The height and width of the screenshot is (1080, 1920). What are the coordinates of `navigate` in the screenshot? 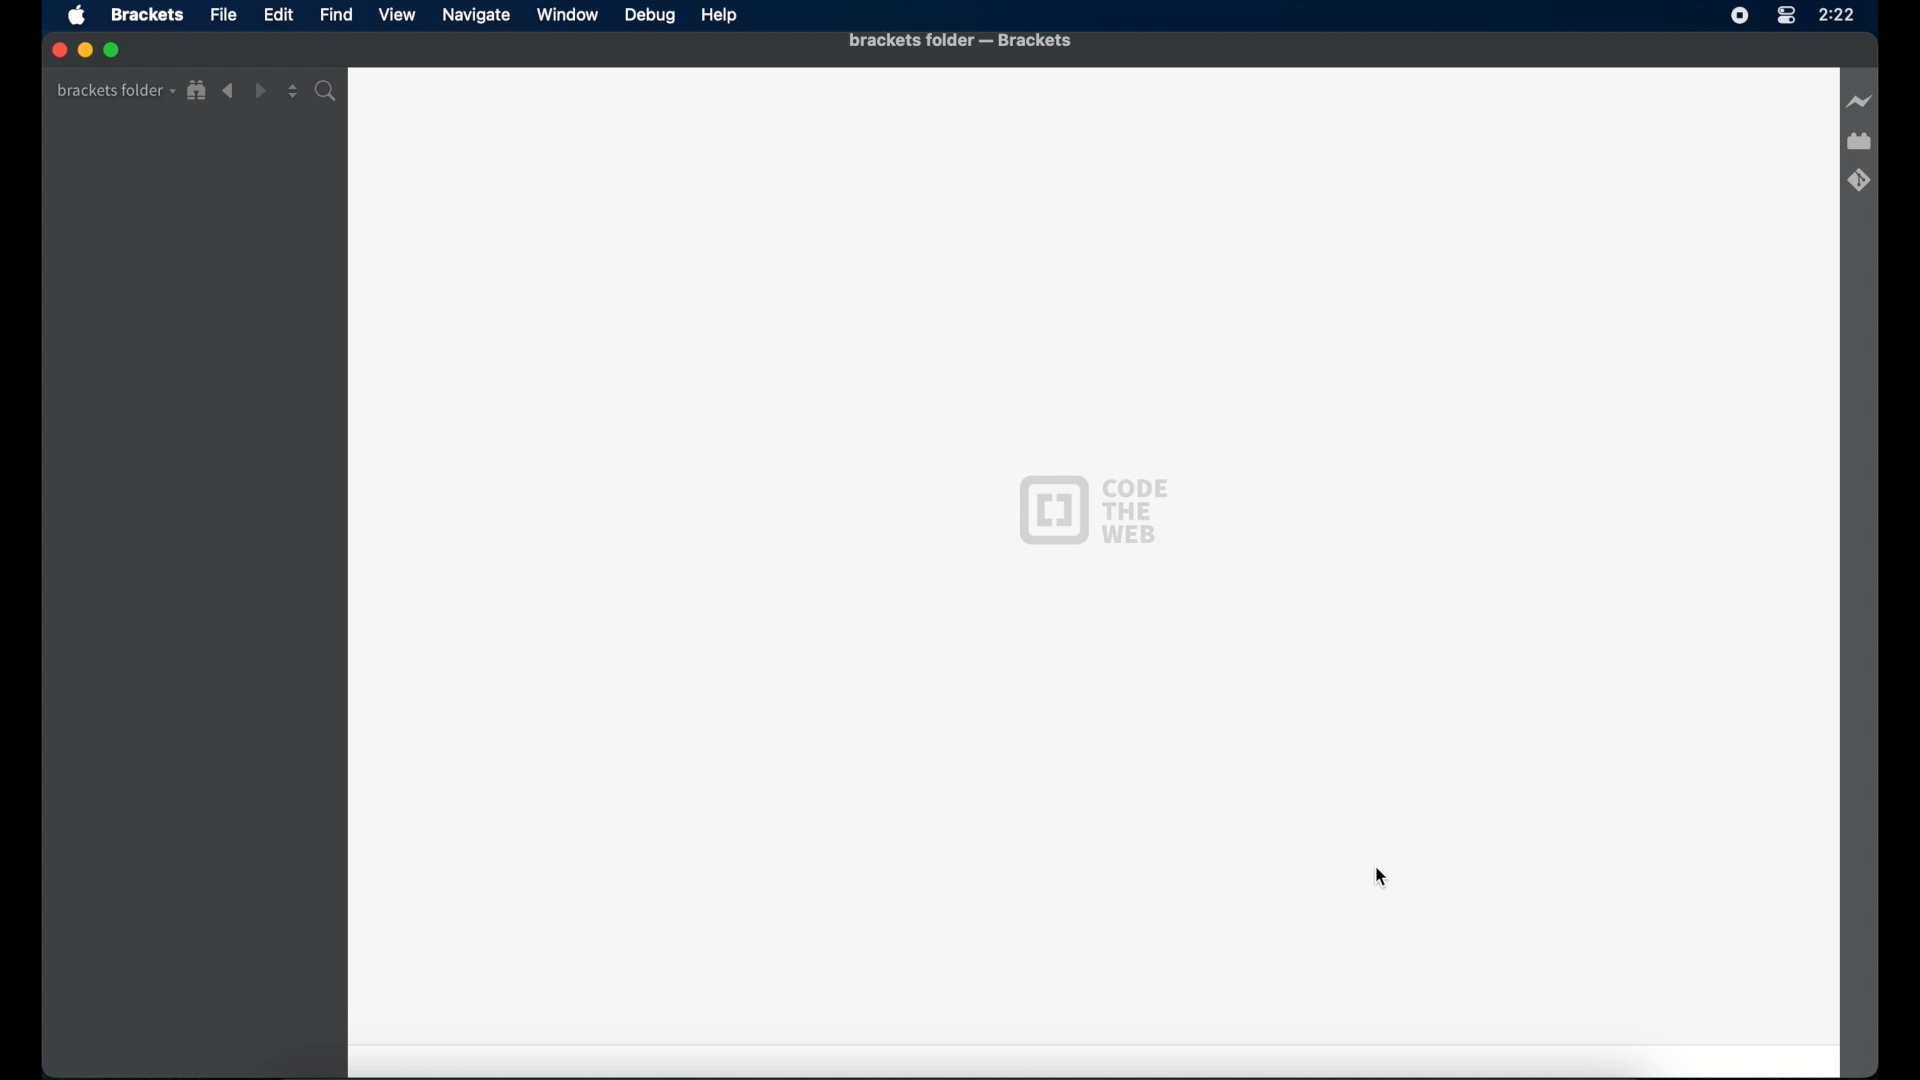 It's located at (475, 15).